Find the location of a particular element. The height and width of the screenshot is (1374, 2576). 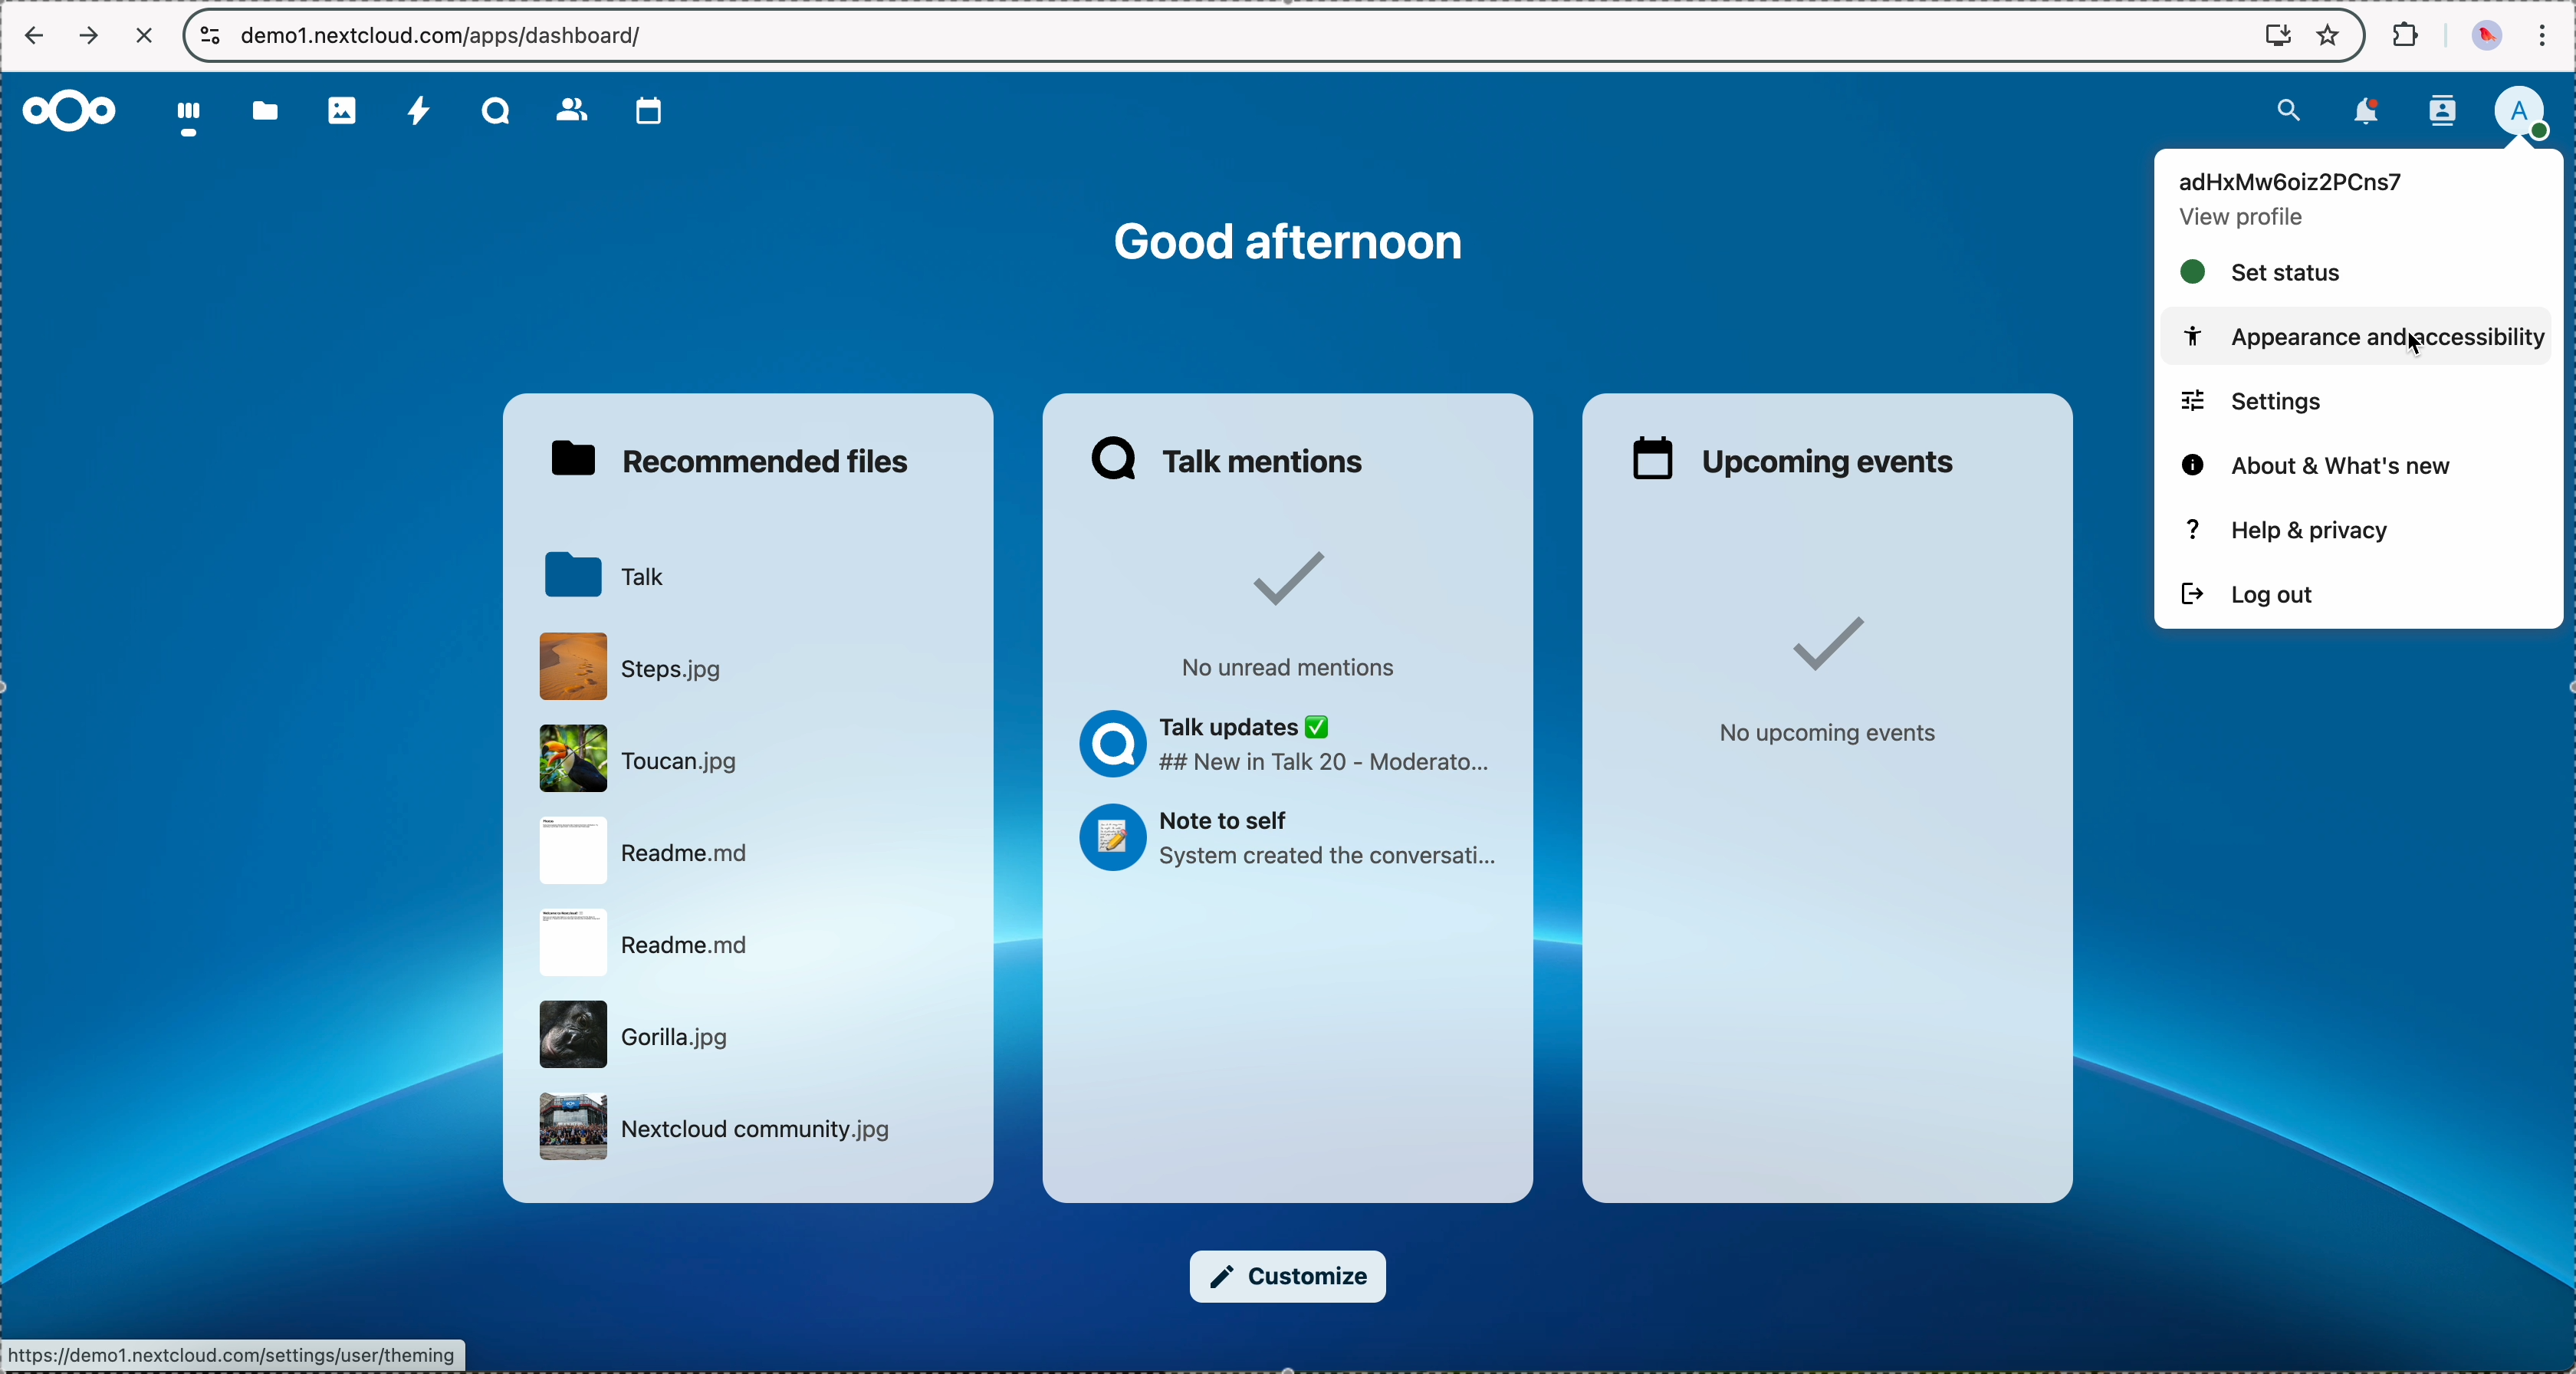

file is located at coordinates (634, 665).